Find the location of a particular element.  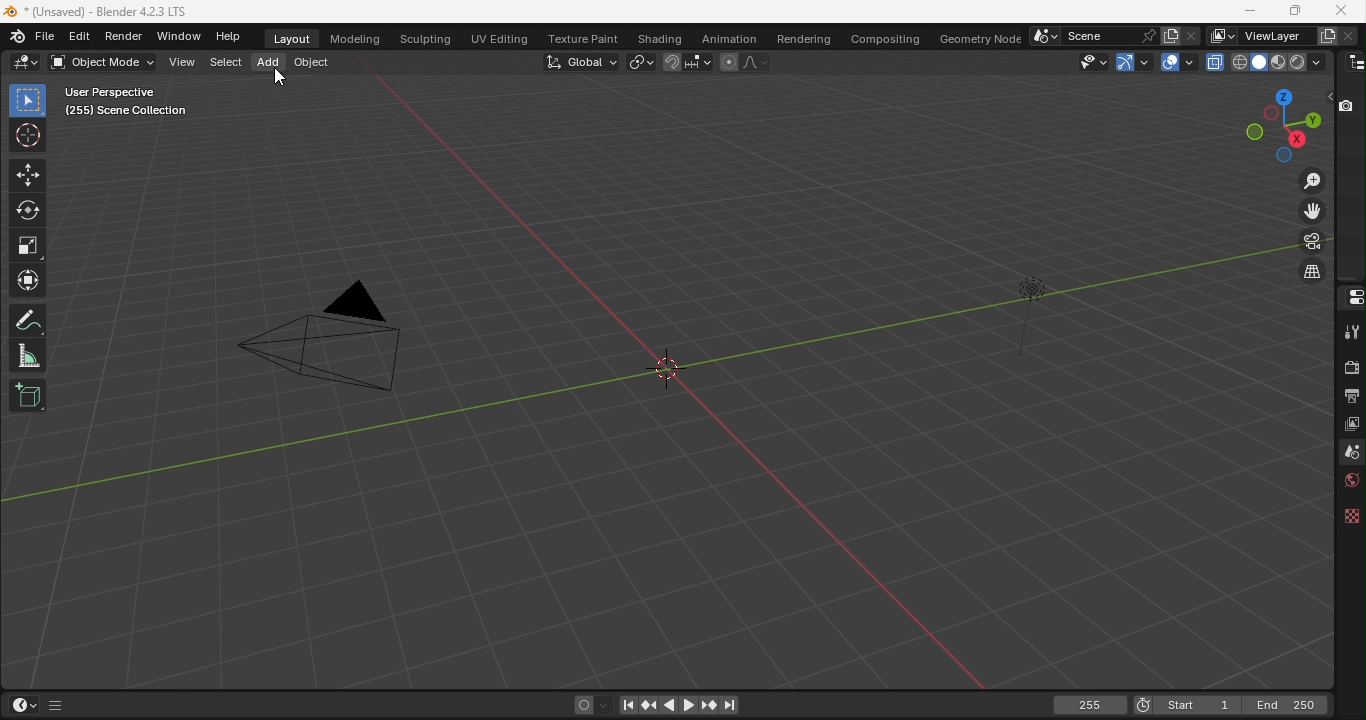

Browse scene to be linked is located at coordinates (1044, 36).